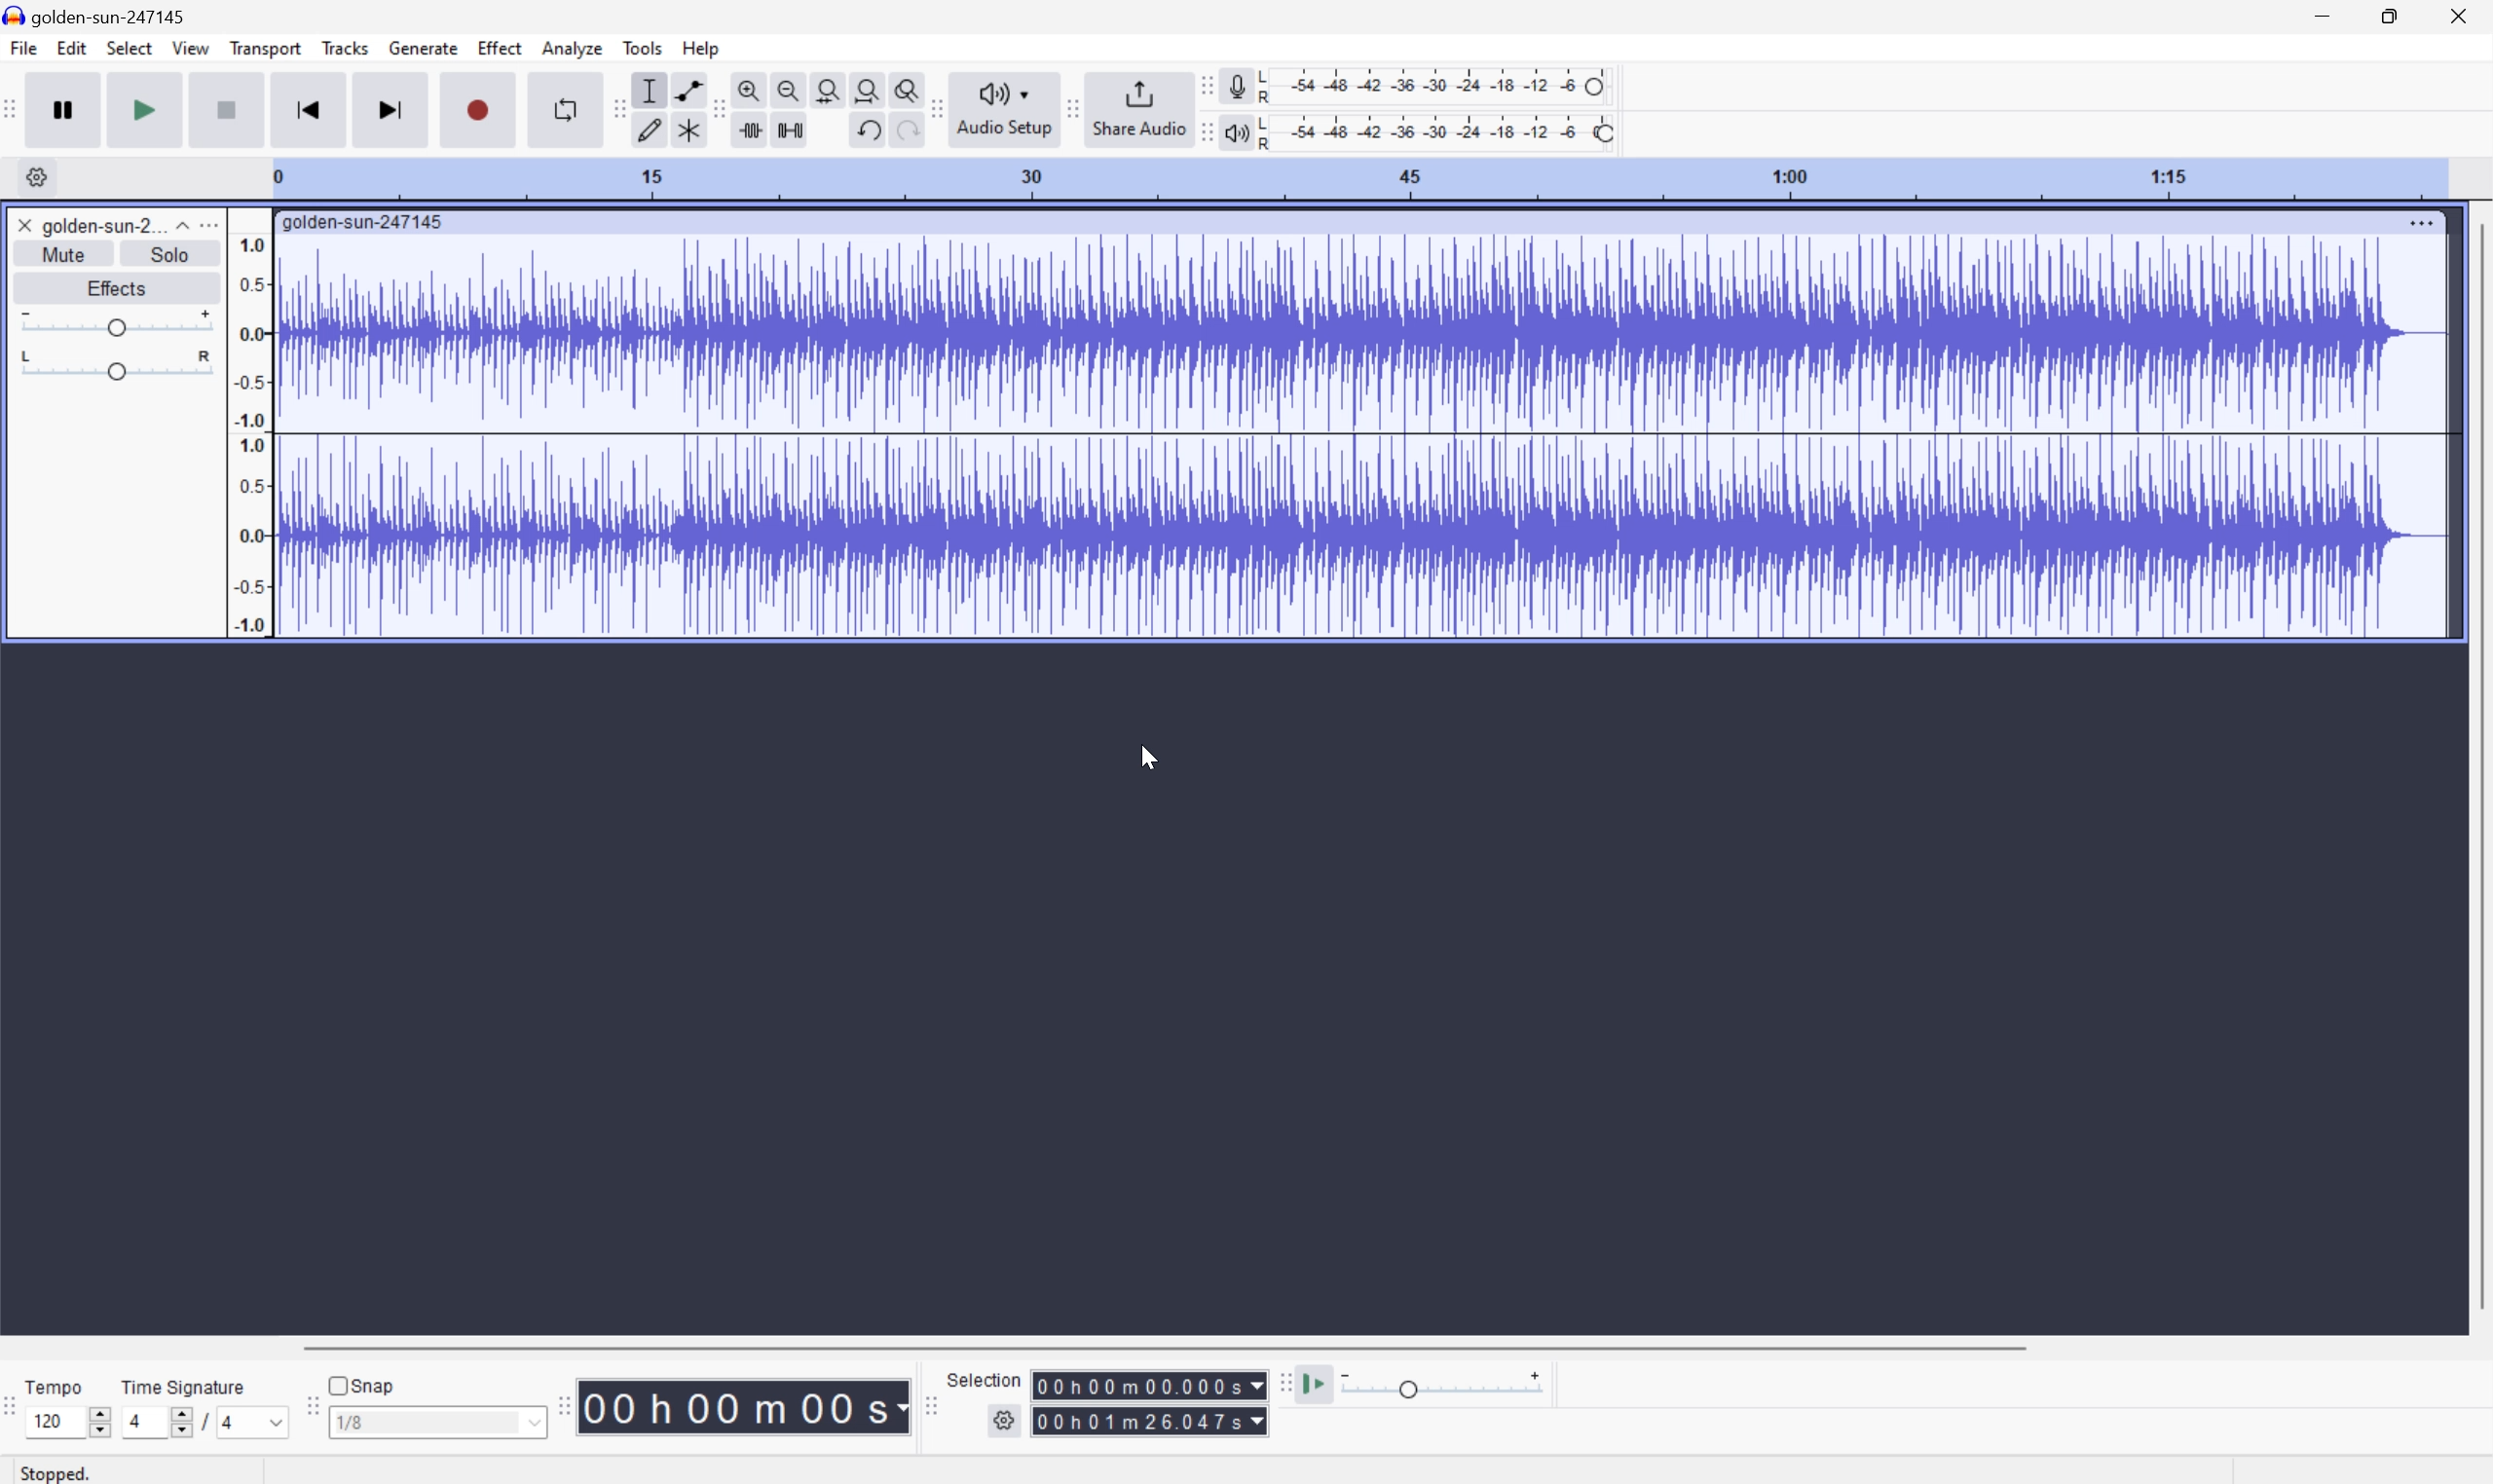  What do you see at coordinates (572, 48) in the screenshot?
I see `Analyze` at bounding box center [572, 48].